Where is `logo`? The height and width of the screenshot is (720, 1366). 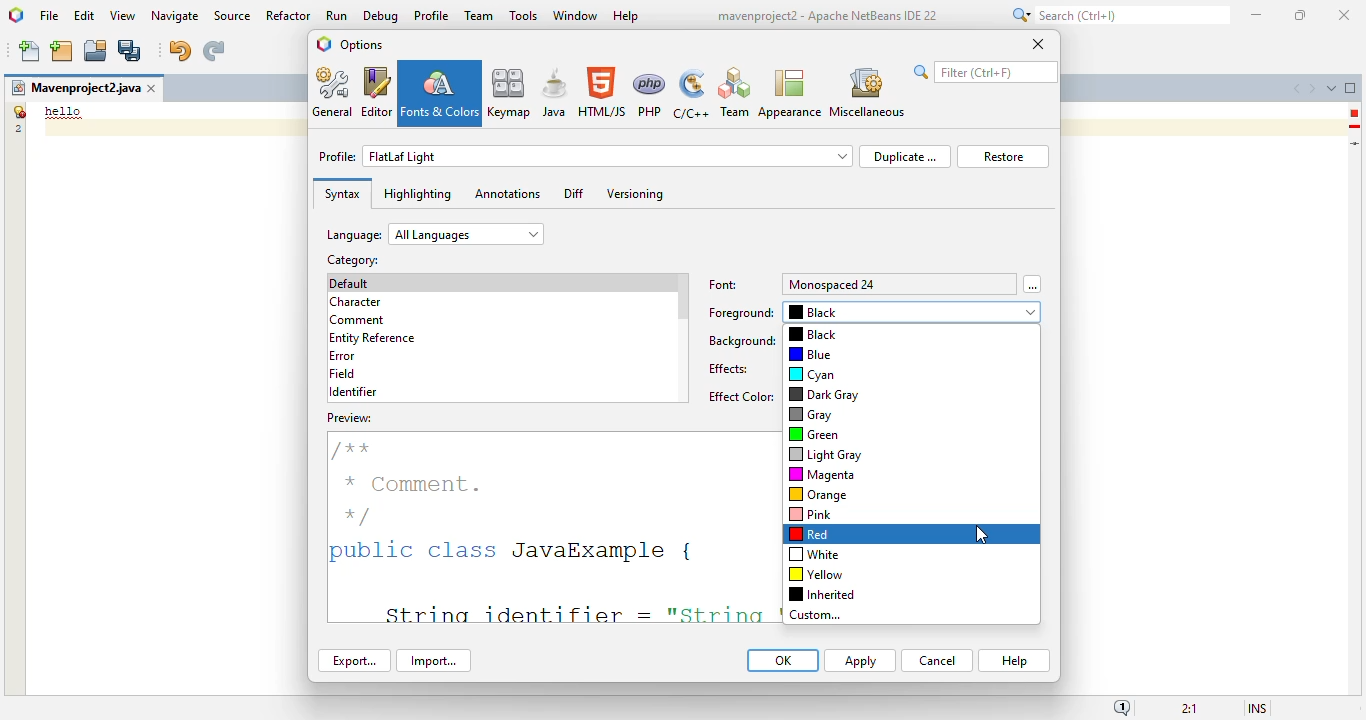 logo is located at coordinates (324, 44).